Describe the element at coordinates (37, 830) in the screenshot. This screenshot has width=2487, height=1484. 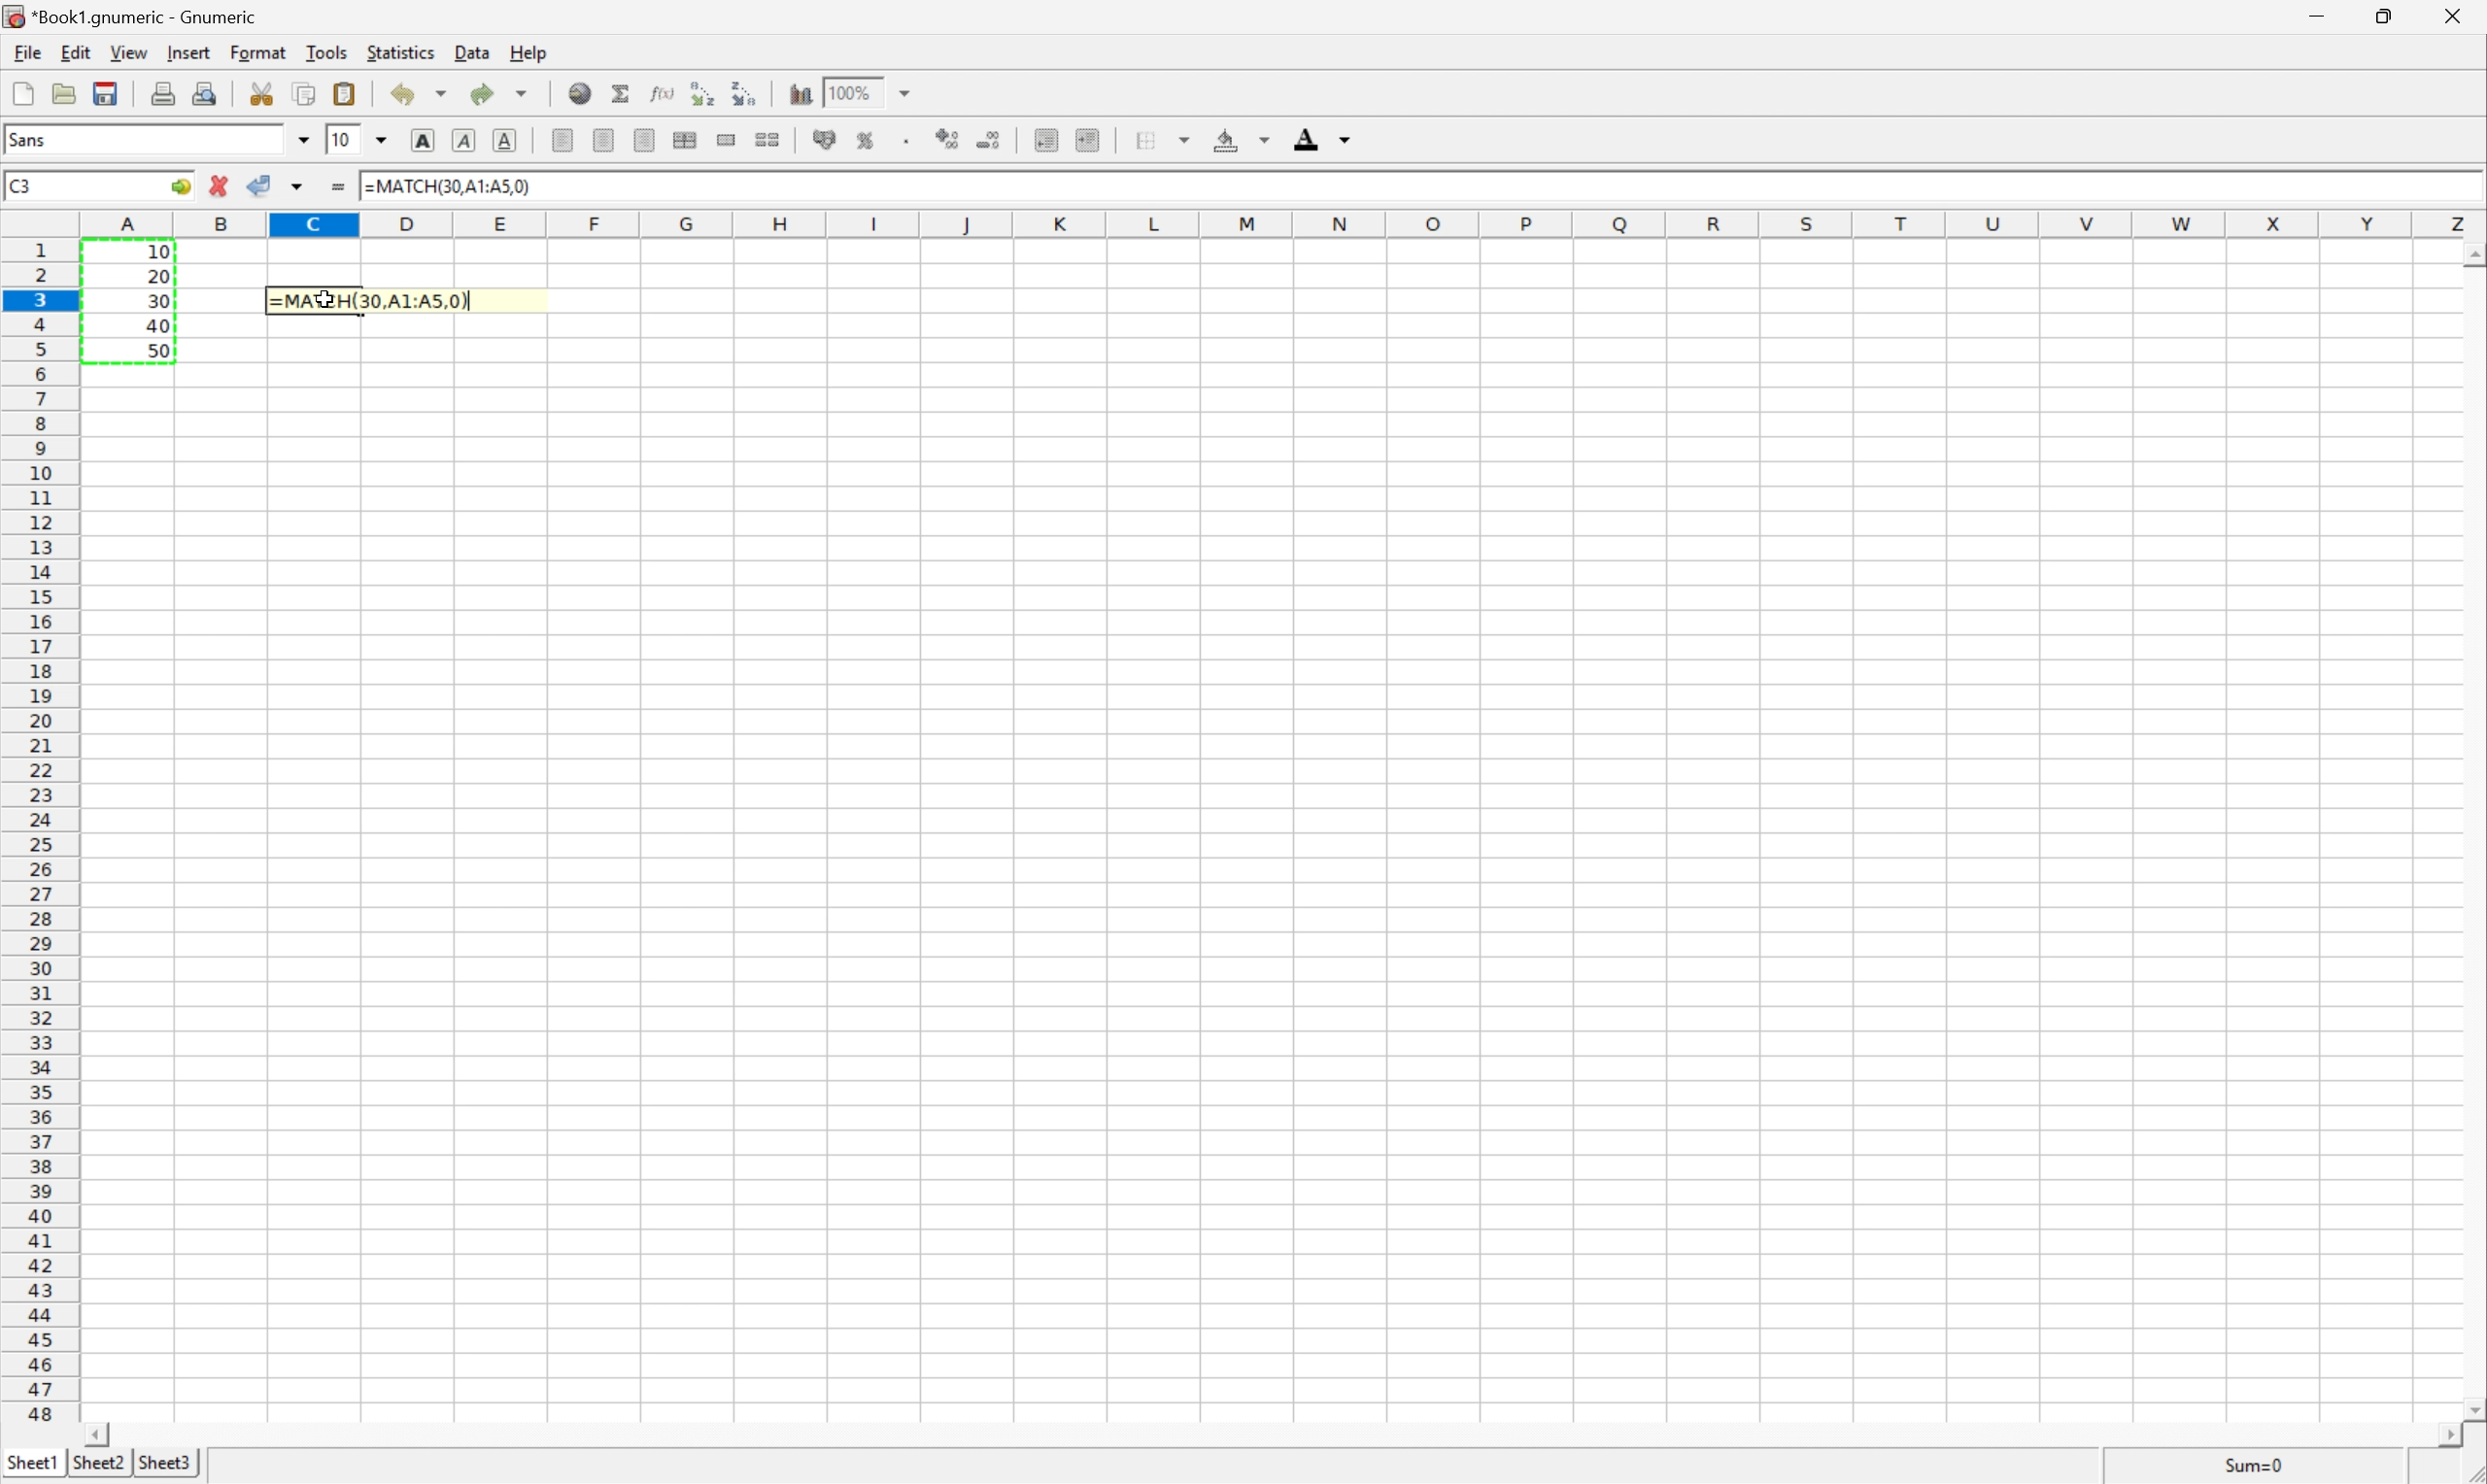
I see `Row numbers` at that location.